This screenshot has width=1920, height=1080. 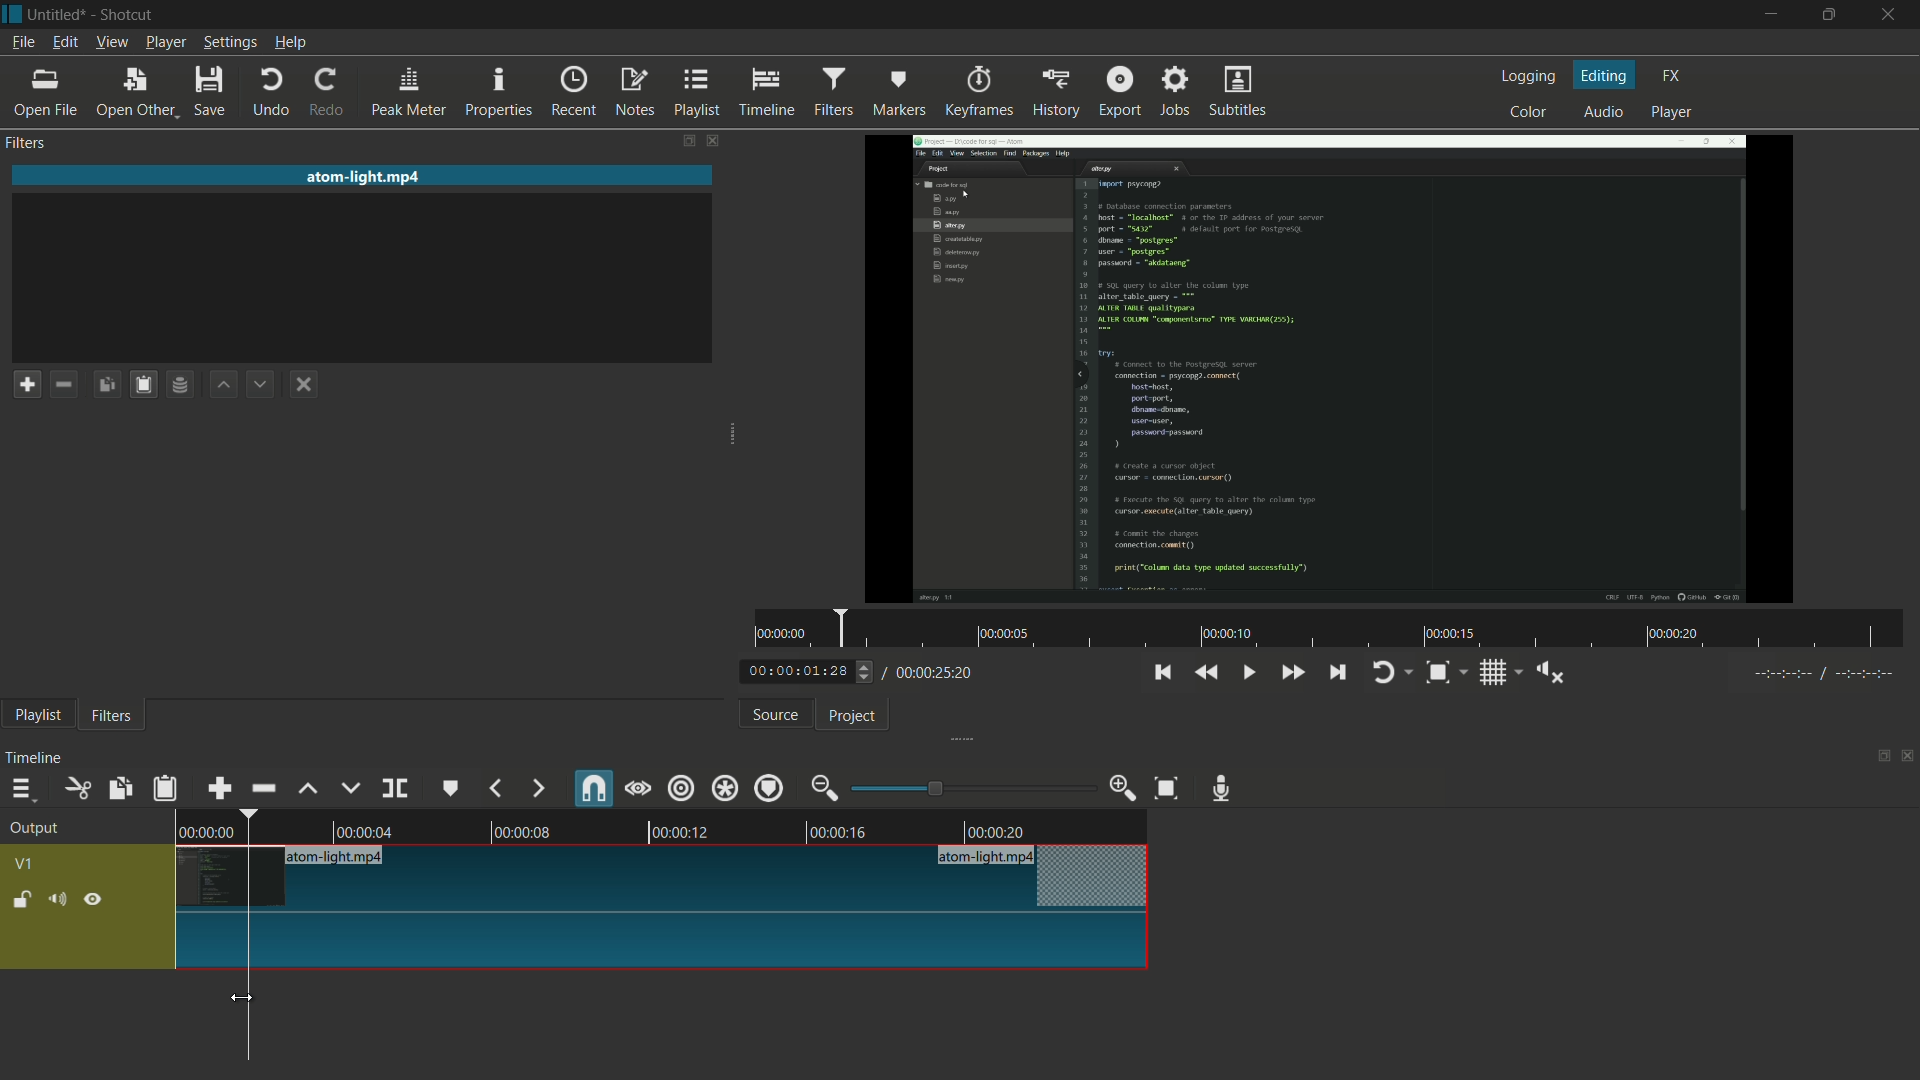 What do you see at coordinates (167, 788) in the screenshot?
I see `paste filters` at bounding box center [167, 788].